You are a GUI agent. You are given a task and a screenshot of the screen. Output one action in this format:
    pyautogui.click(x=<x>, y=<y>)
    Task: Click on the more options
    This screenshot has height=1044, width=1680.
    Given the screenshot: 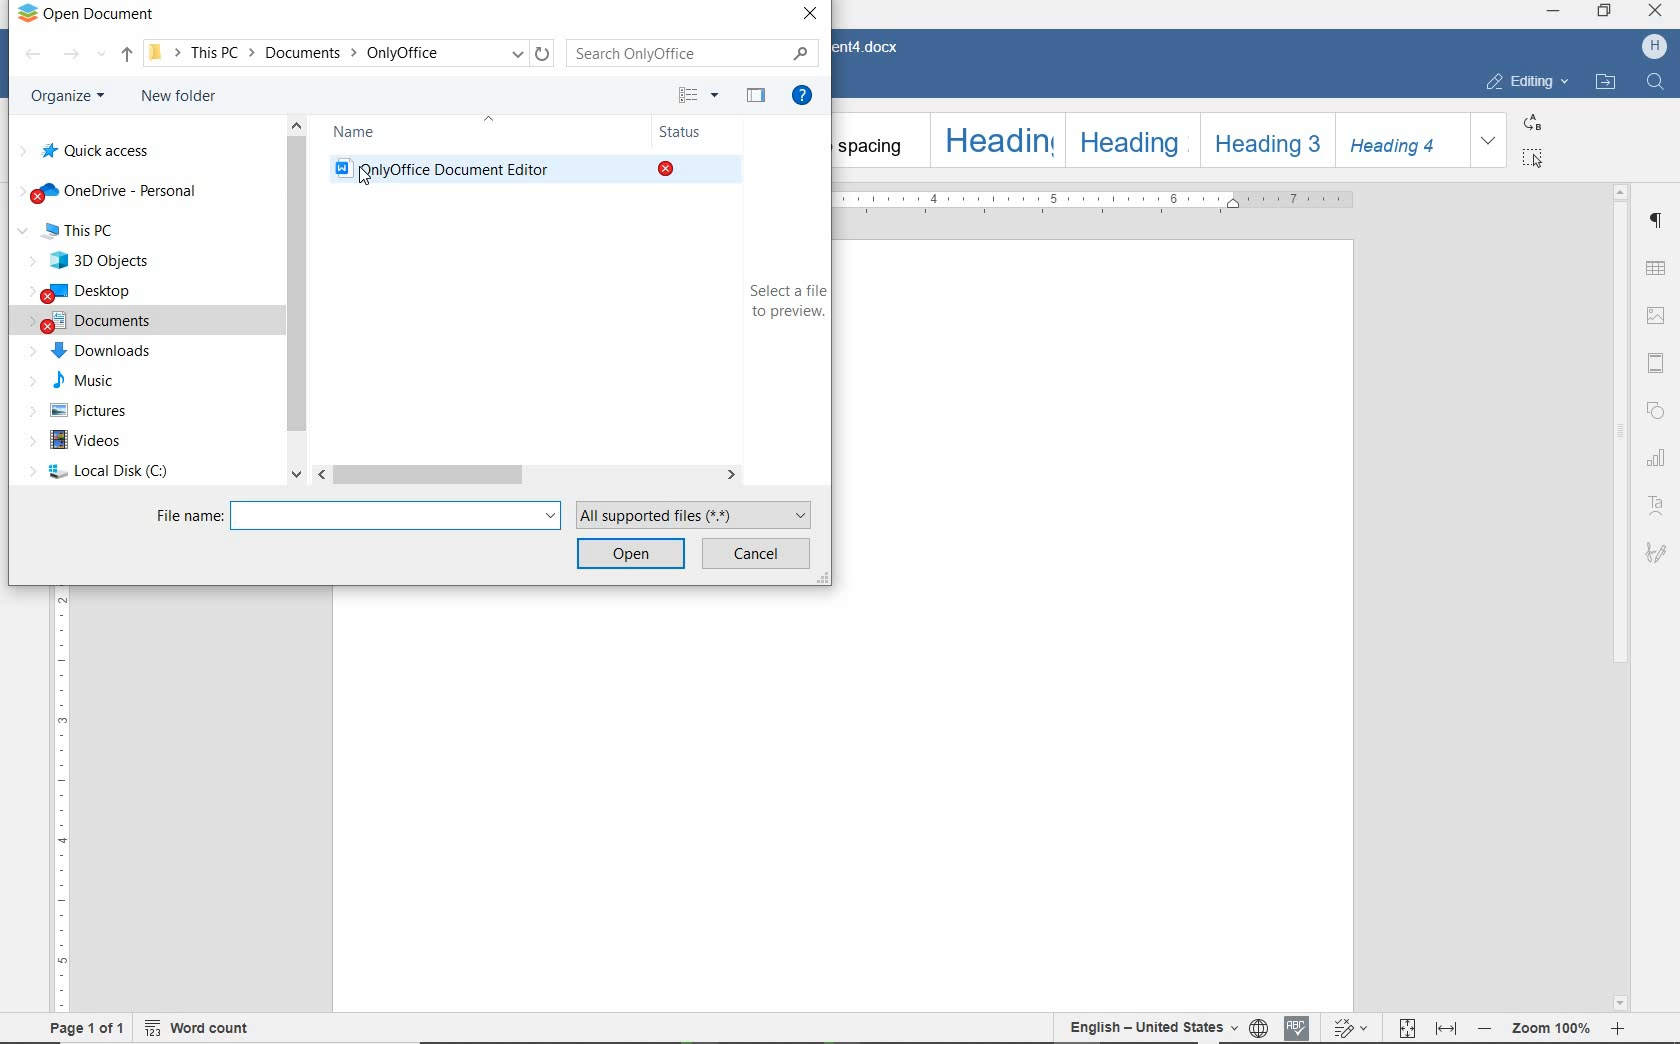 What is the action you would take?
    pyautogui.click(x=695, y=95)
    